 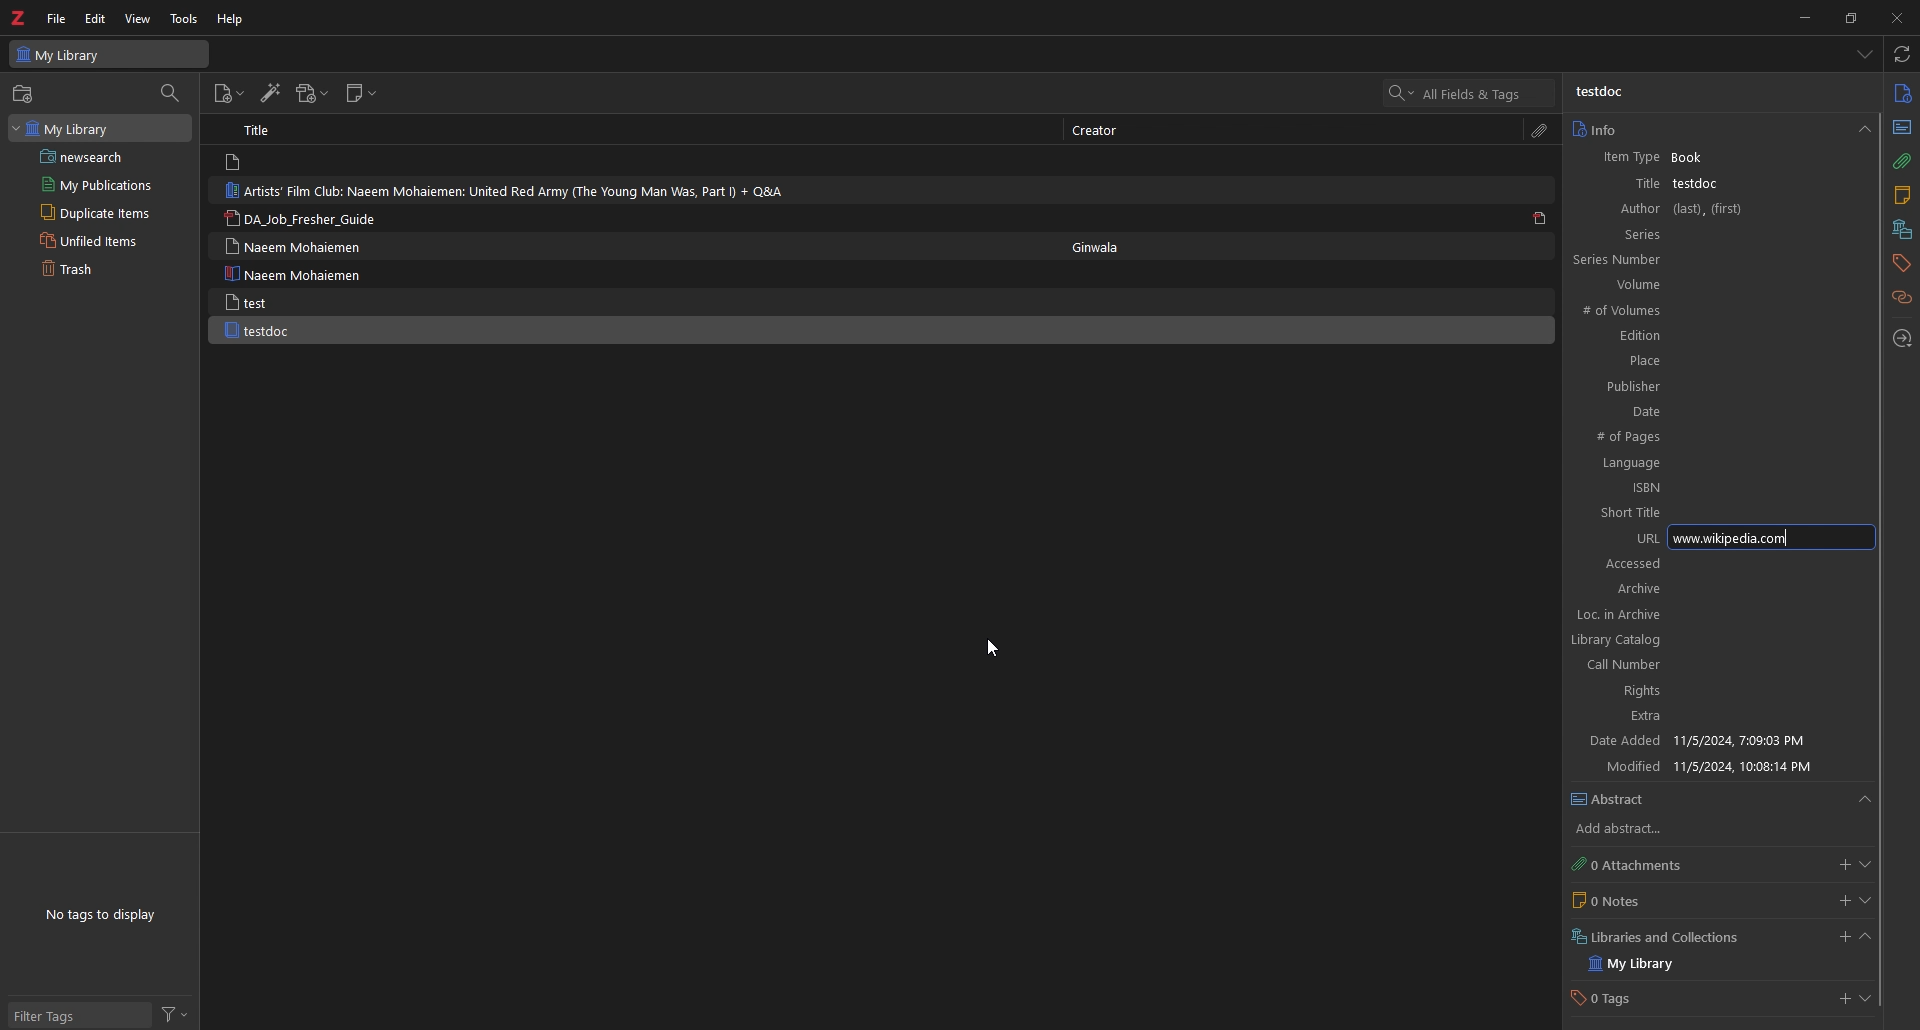 I want to click on notes, so click(x=1901, y=195).